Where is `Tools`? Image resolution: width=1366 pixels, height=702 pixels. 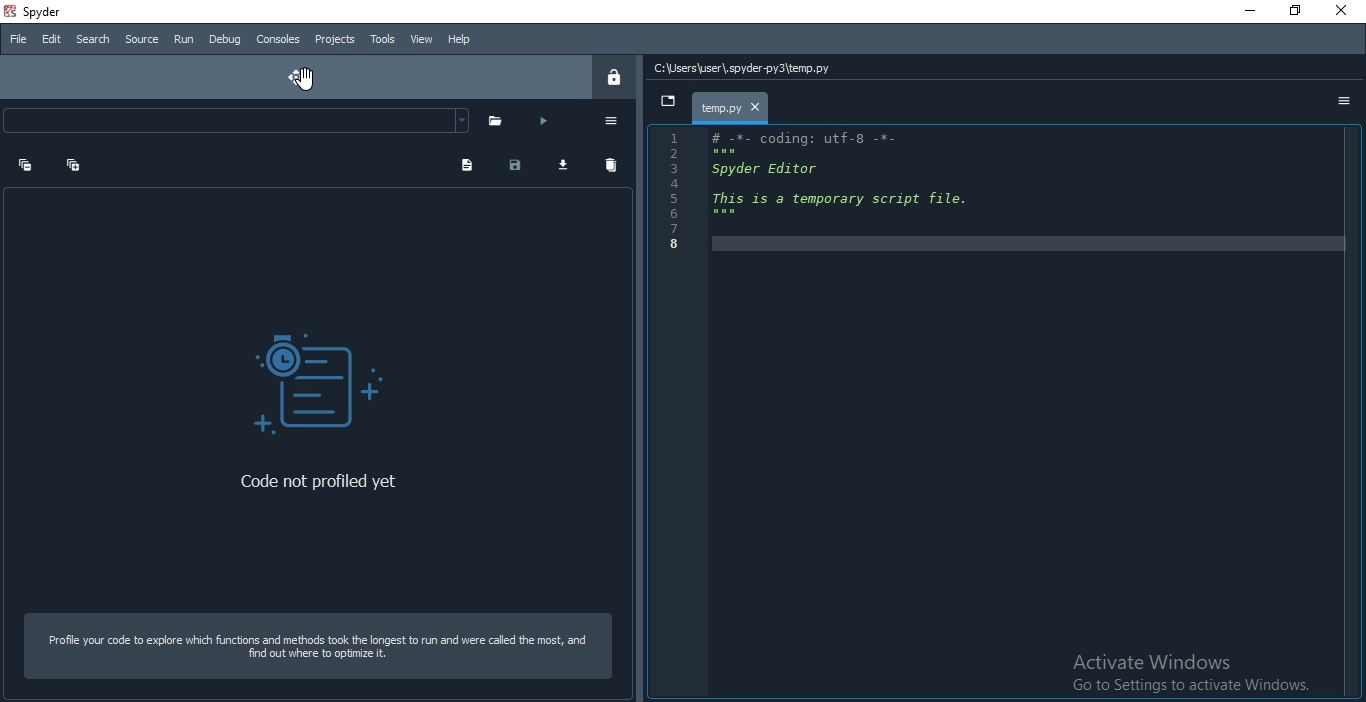 Tools is located at coordinates (381, 39).